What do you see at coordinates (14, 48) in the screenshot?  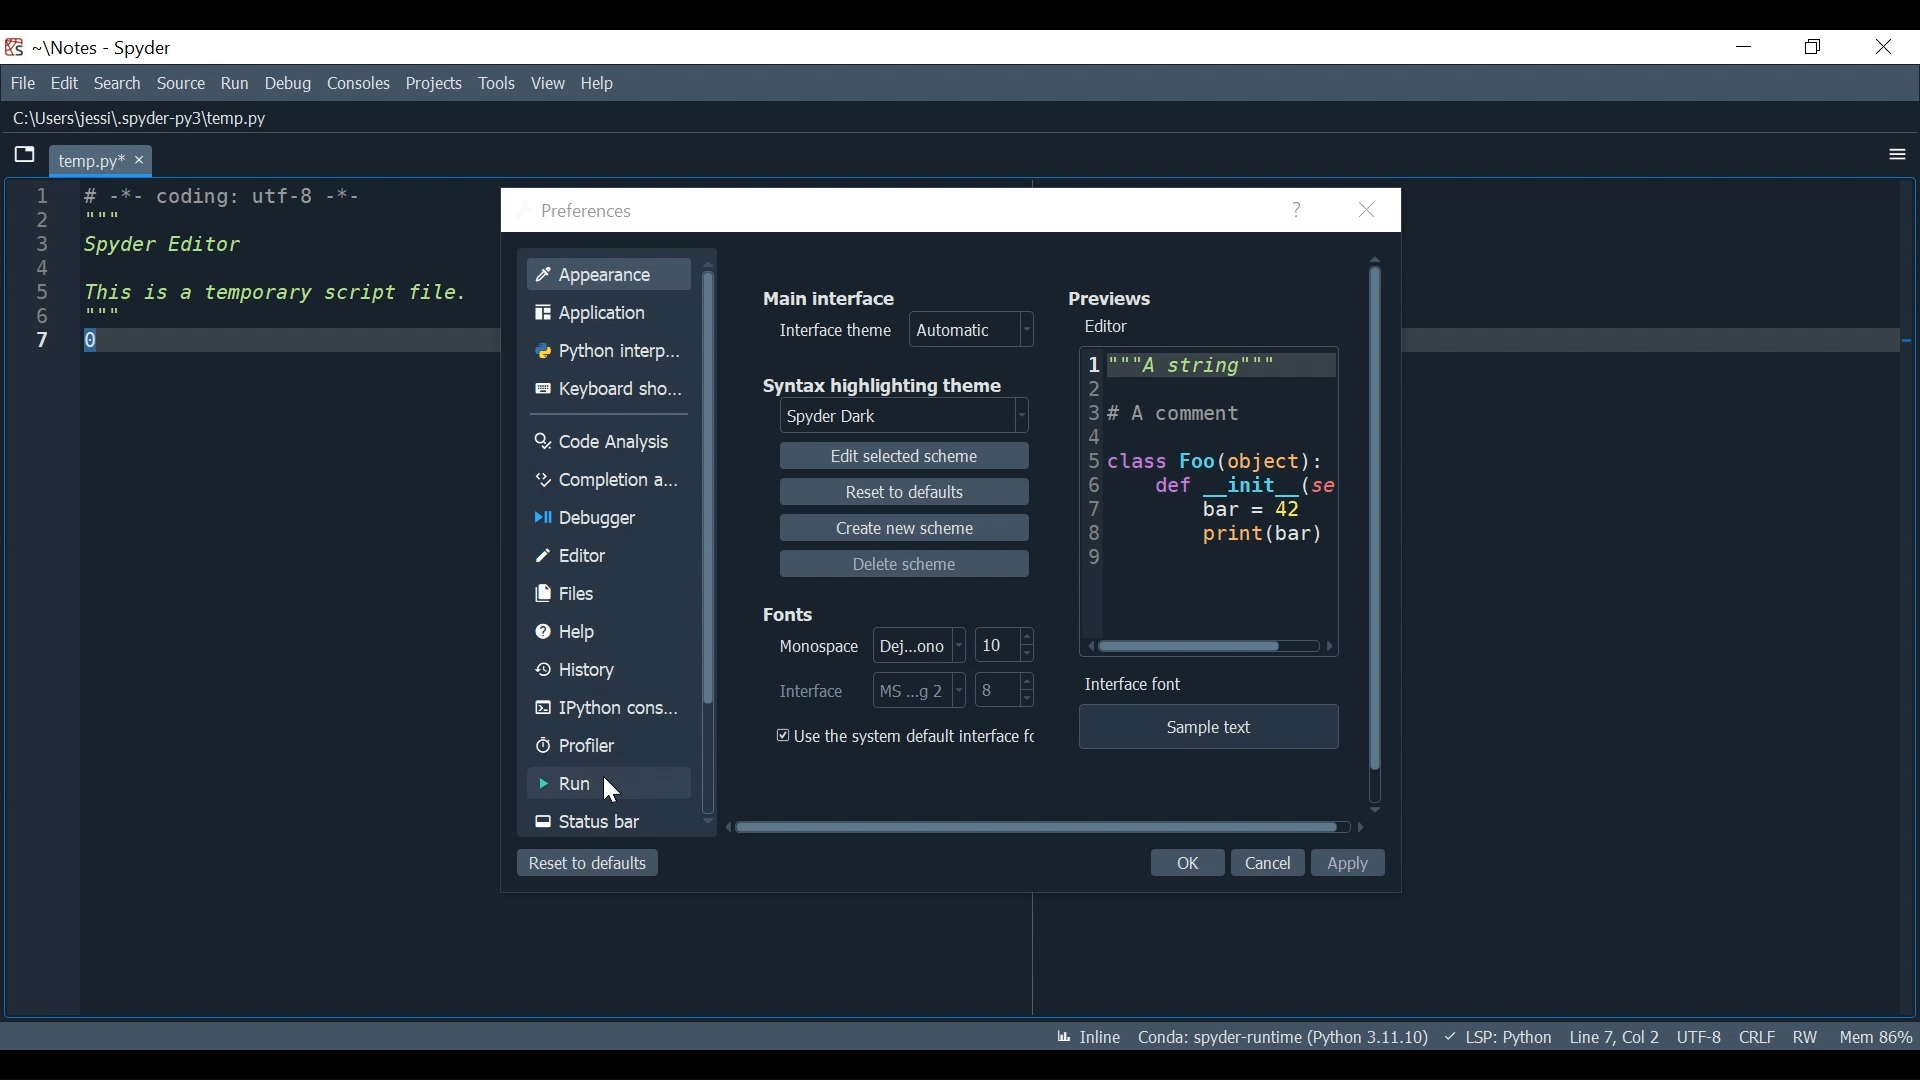 I see `Spyder Desktop Icon` at bounding box center [14, 48].